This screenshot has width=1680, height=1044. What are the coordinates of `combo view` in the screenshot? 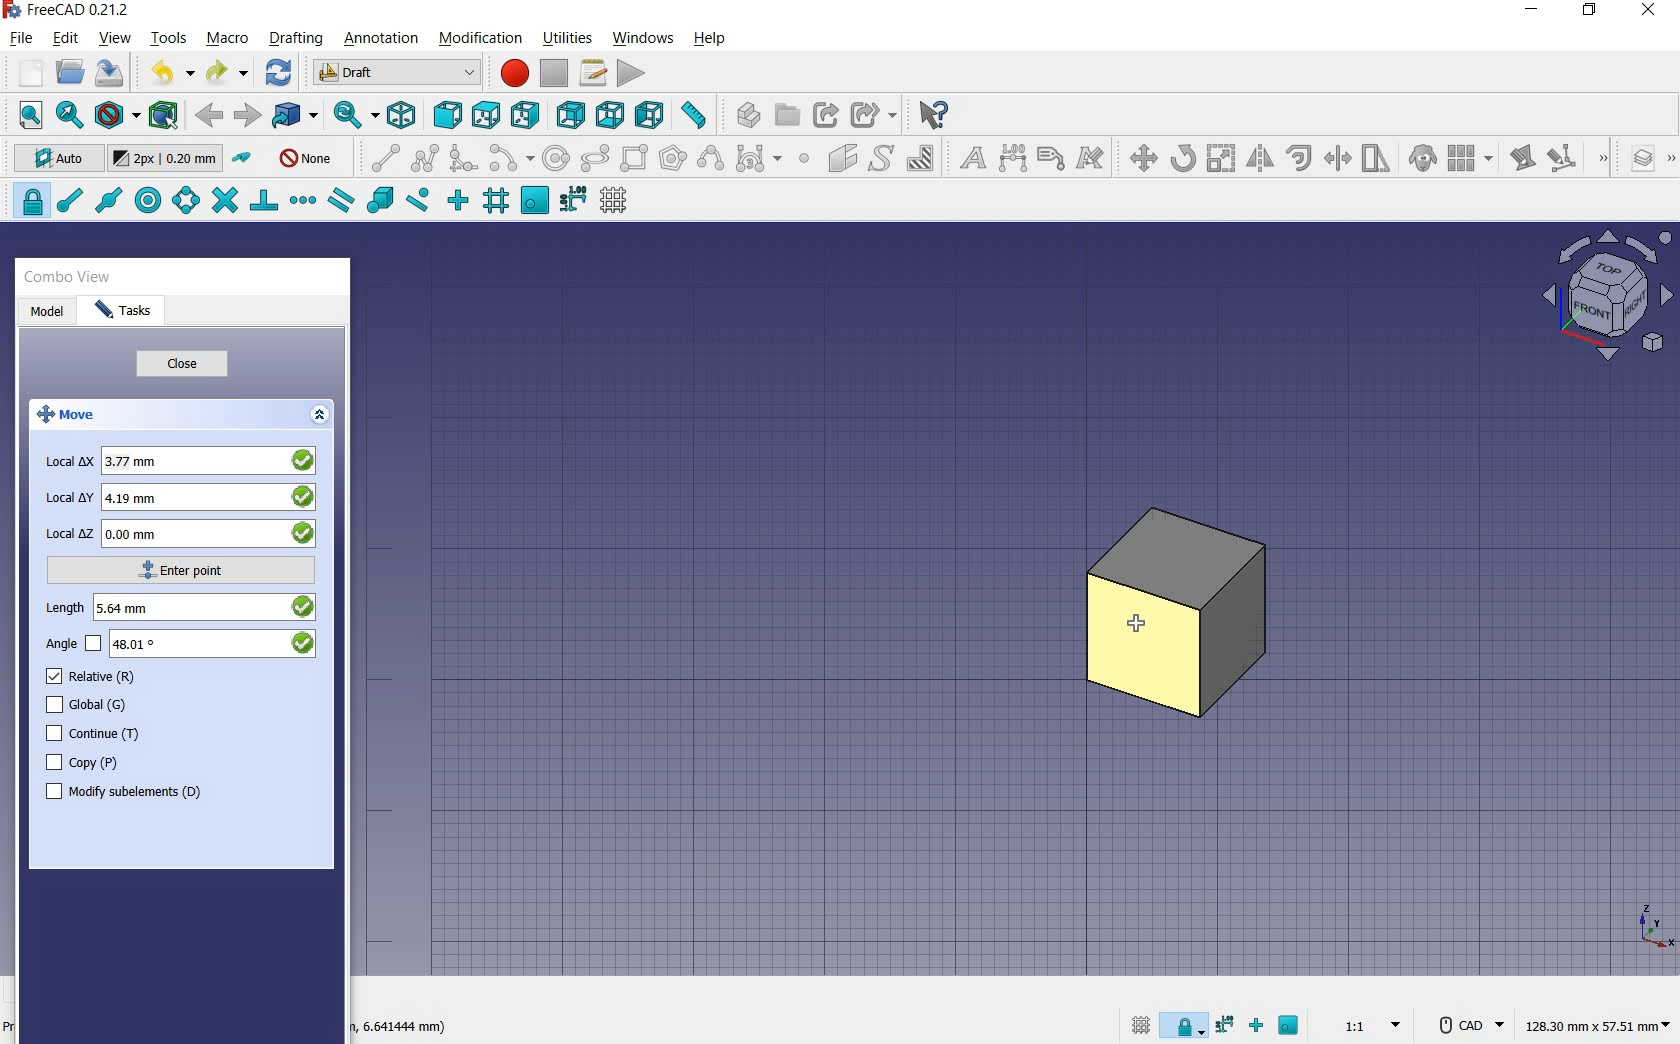 It's located at (69, 279).